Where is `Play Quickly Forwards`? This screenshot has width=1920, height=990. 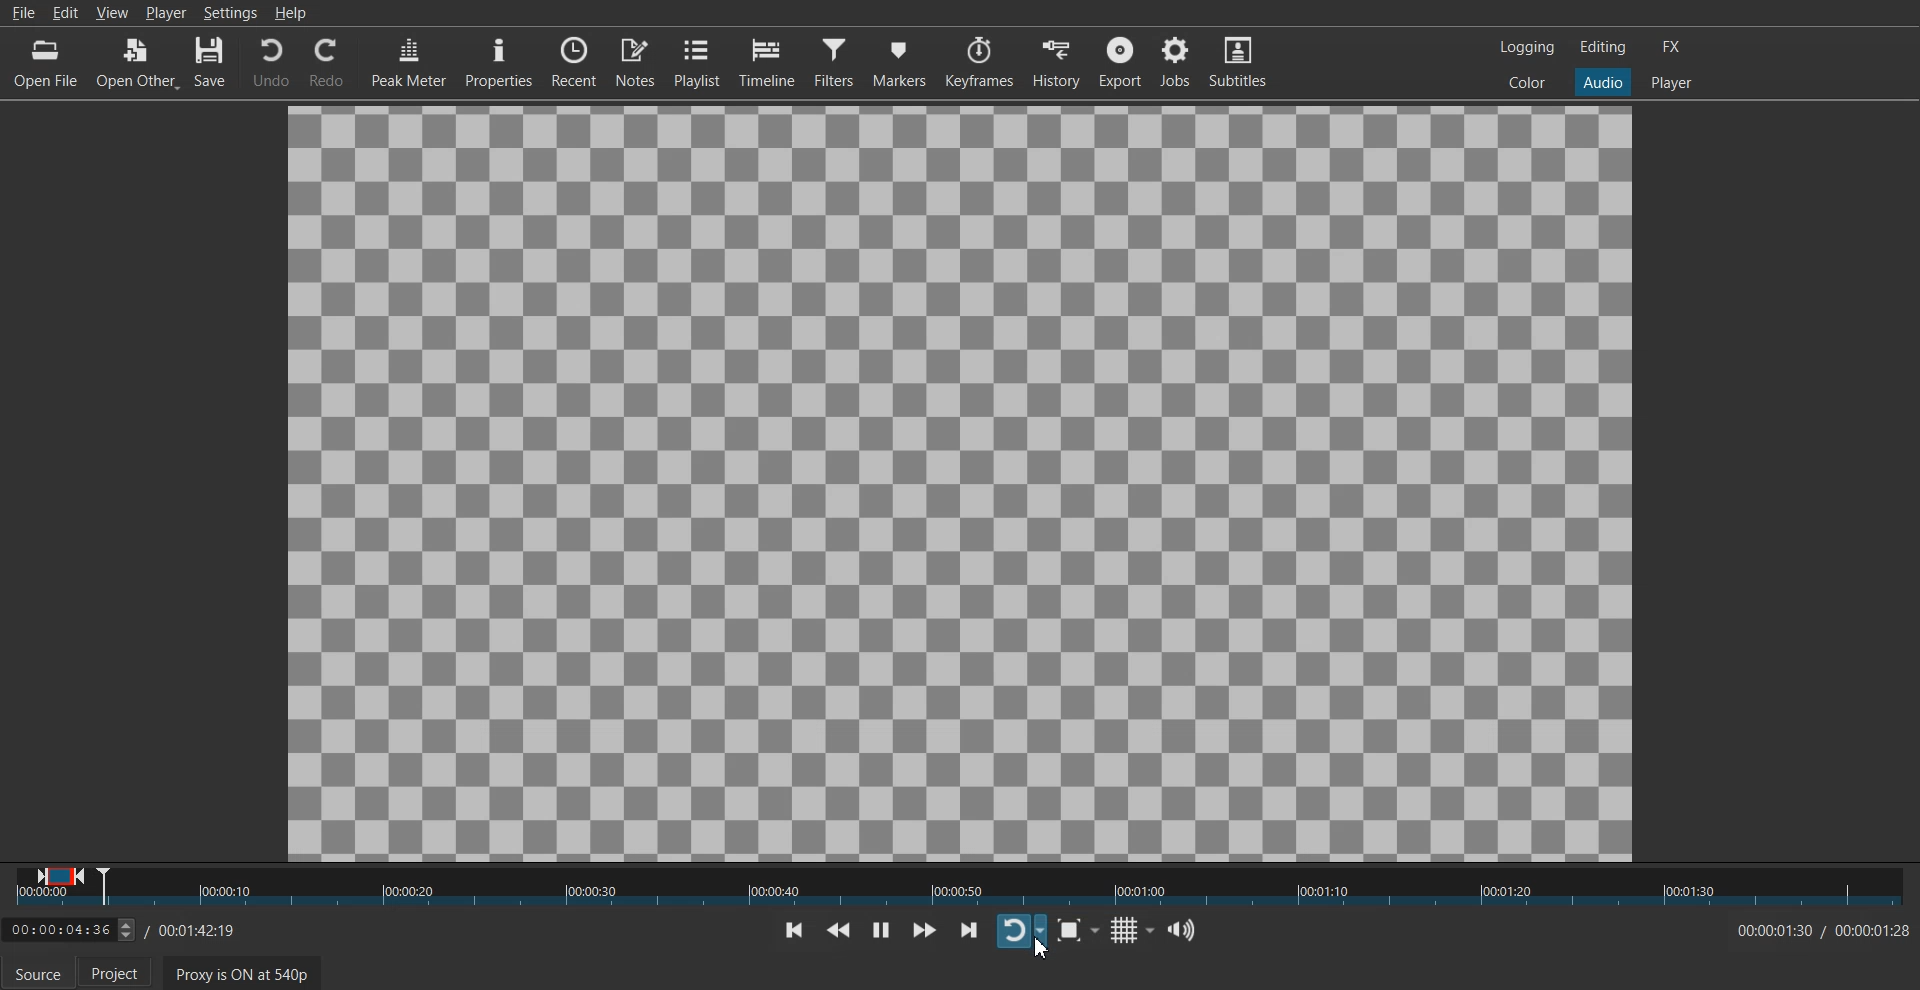
Play Quickly Forwards is located at coordinates (924, 930).